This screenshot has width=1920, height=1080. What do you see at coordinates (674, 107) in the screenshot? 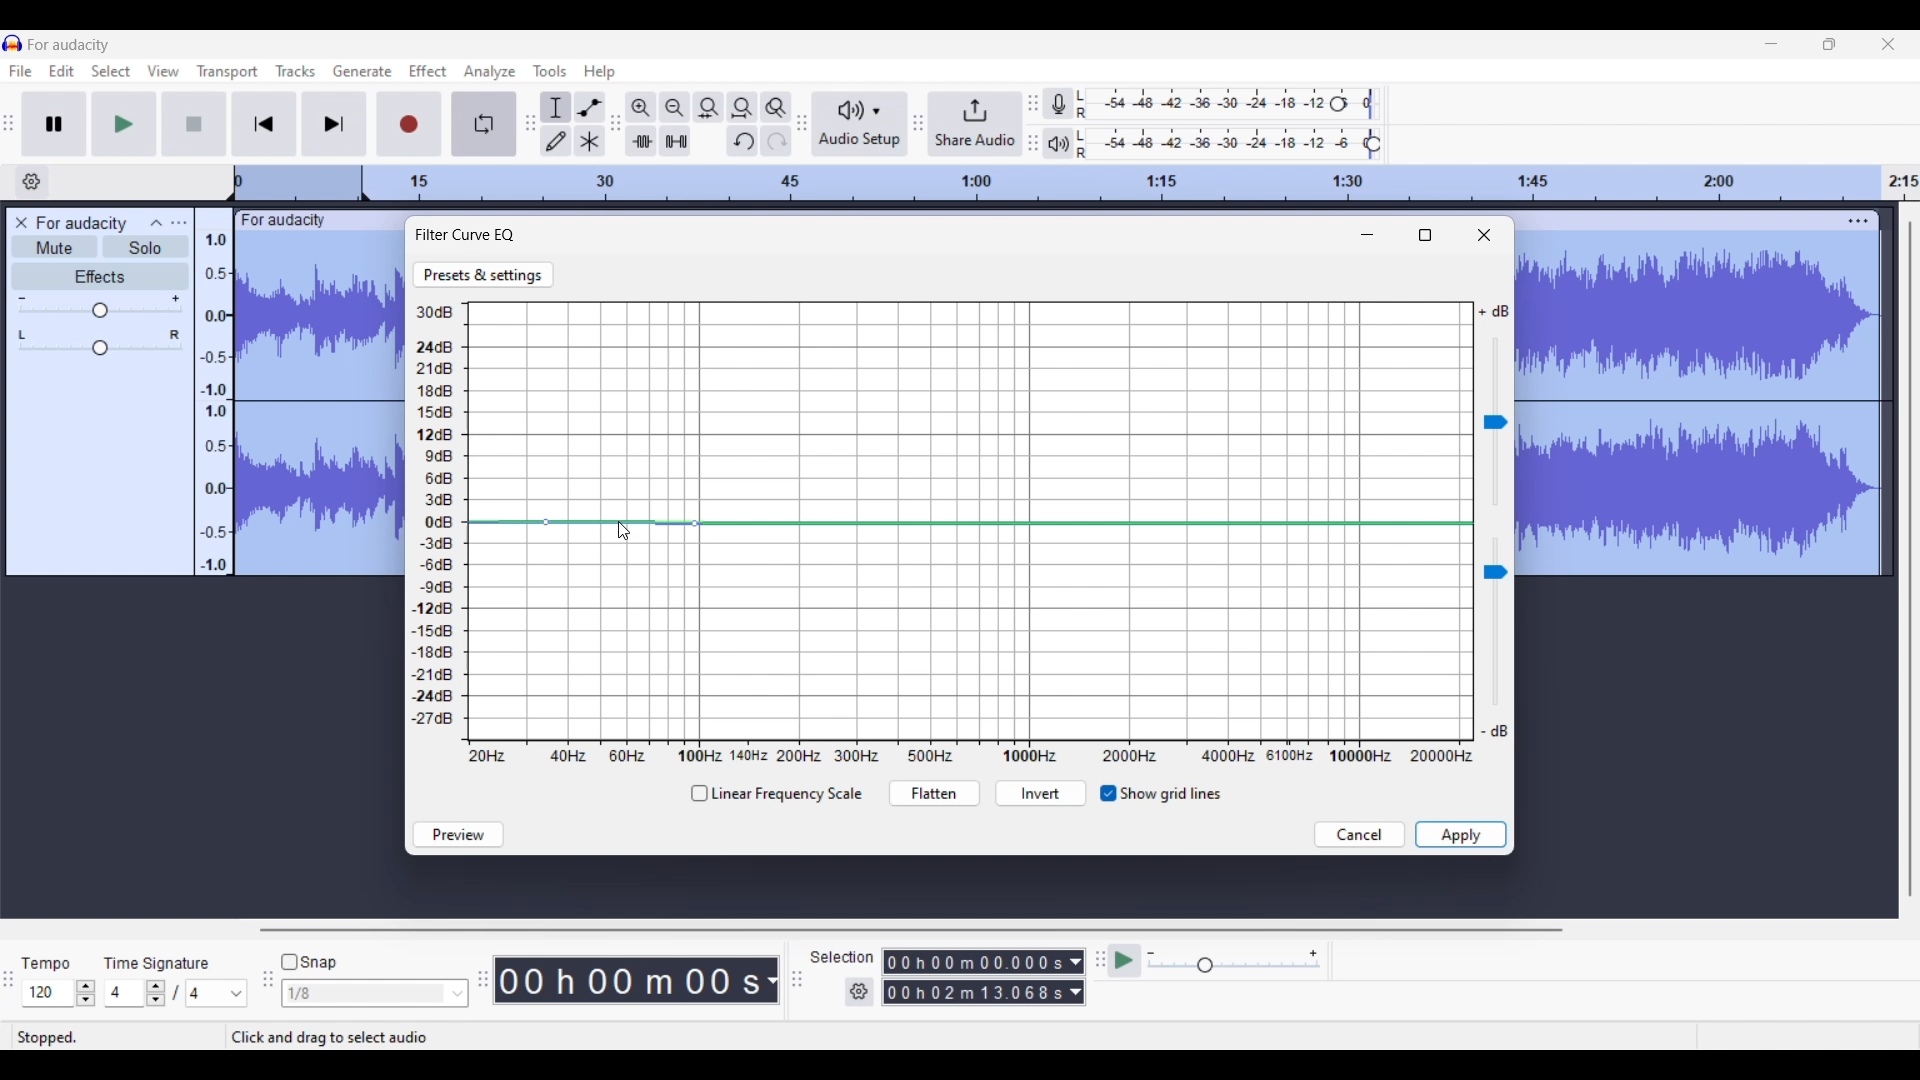
I see `Zoom out` at bounding box center [674, 107].